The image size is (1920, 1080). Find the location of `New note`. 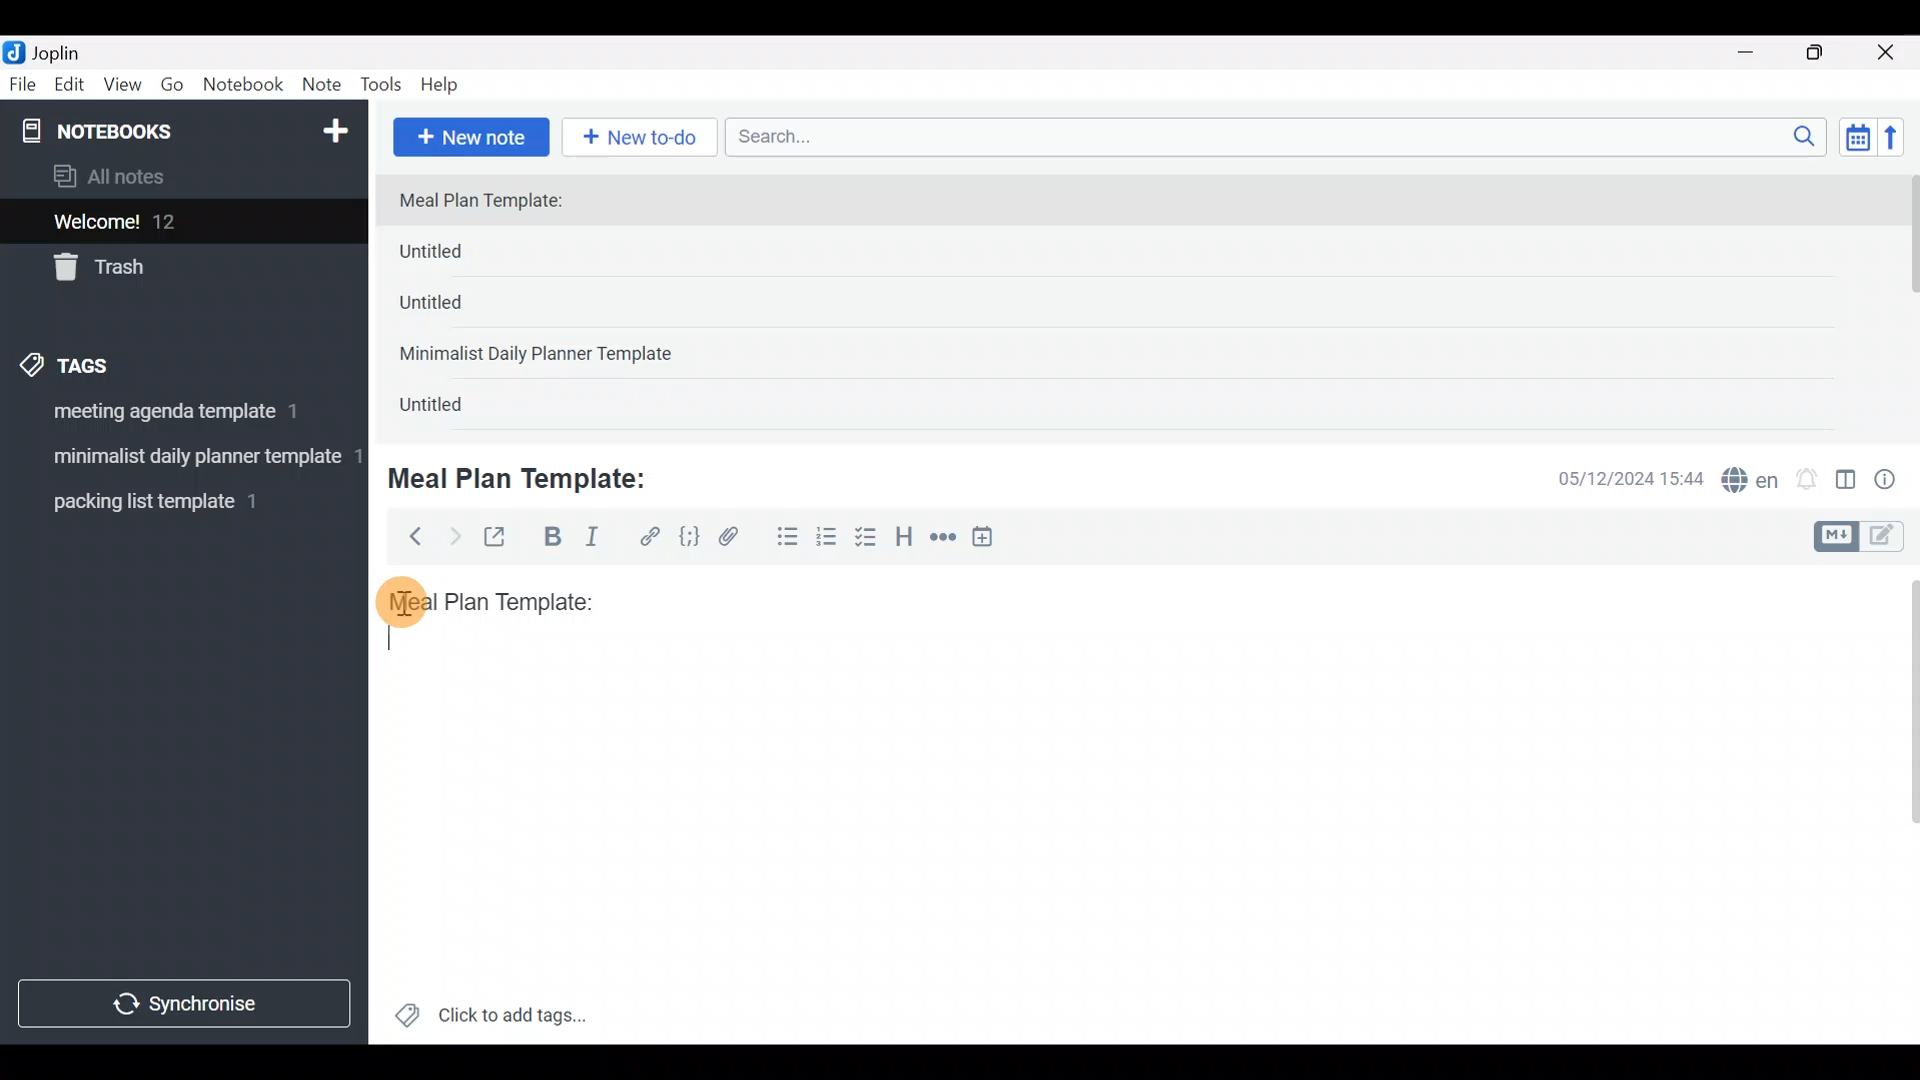

New note is located at coordinates (469, 135).